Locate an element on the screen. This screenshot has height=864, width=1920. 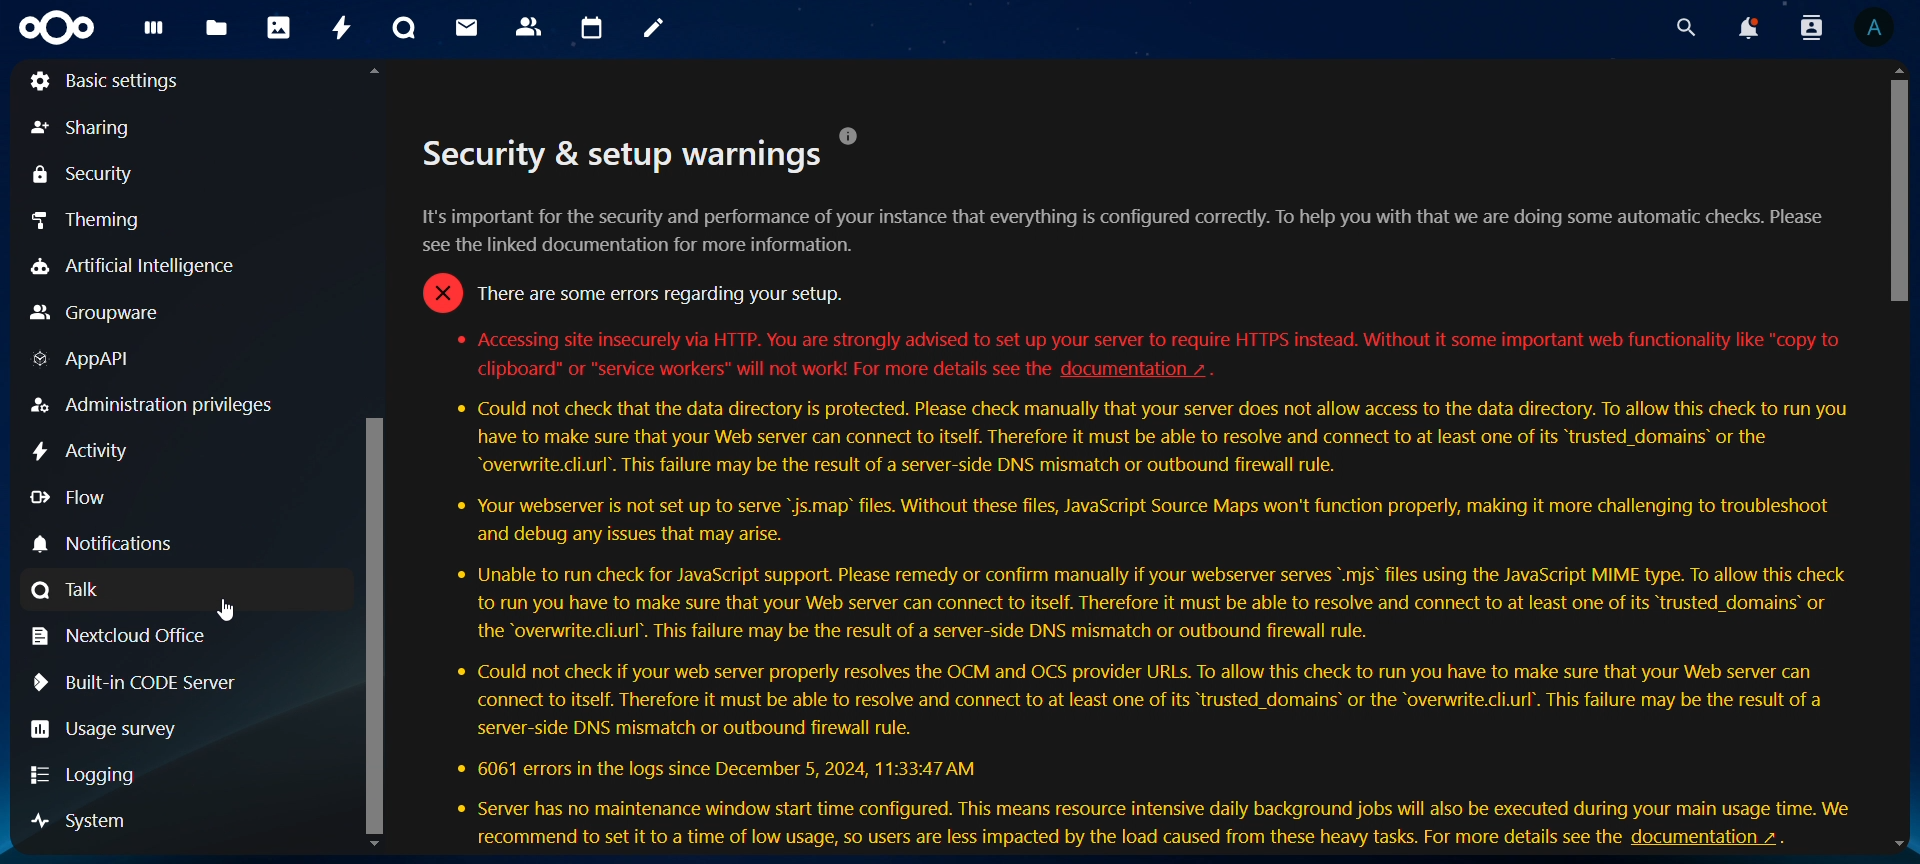
talk is located at coordinates (402, 28).